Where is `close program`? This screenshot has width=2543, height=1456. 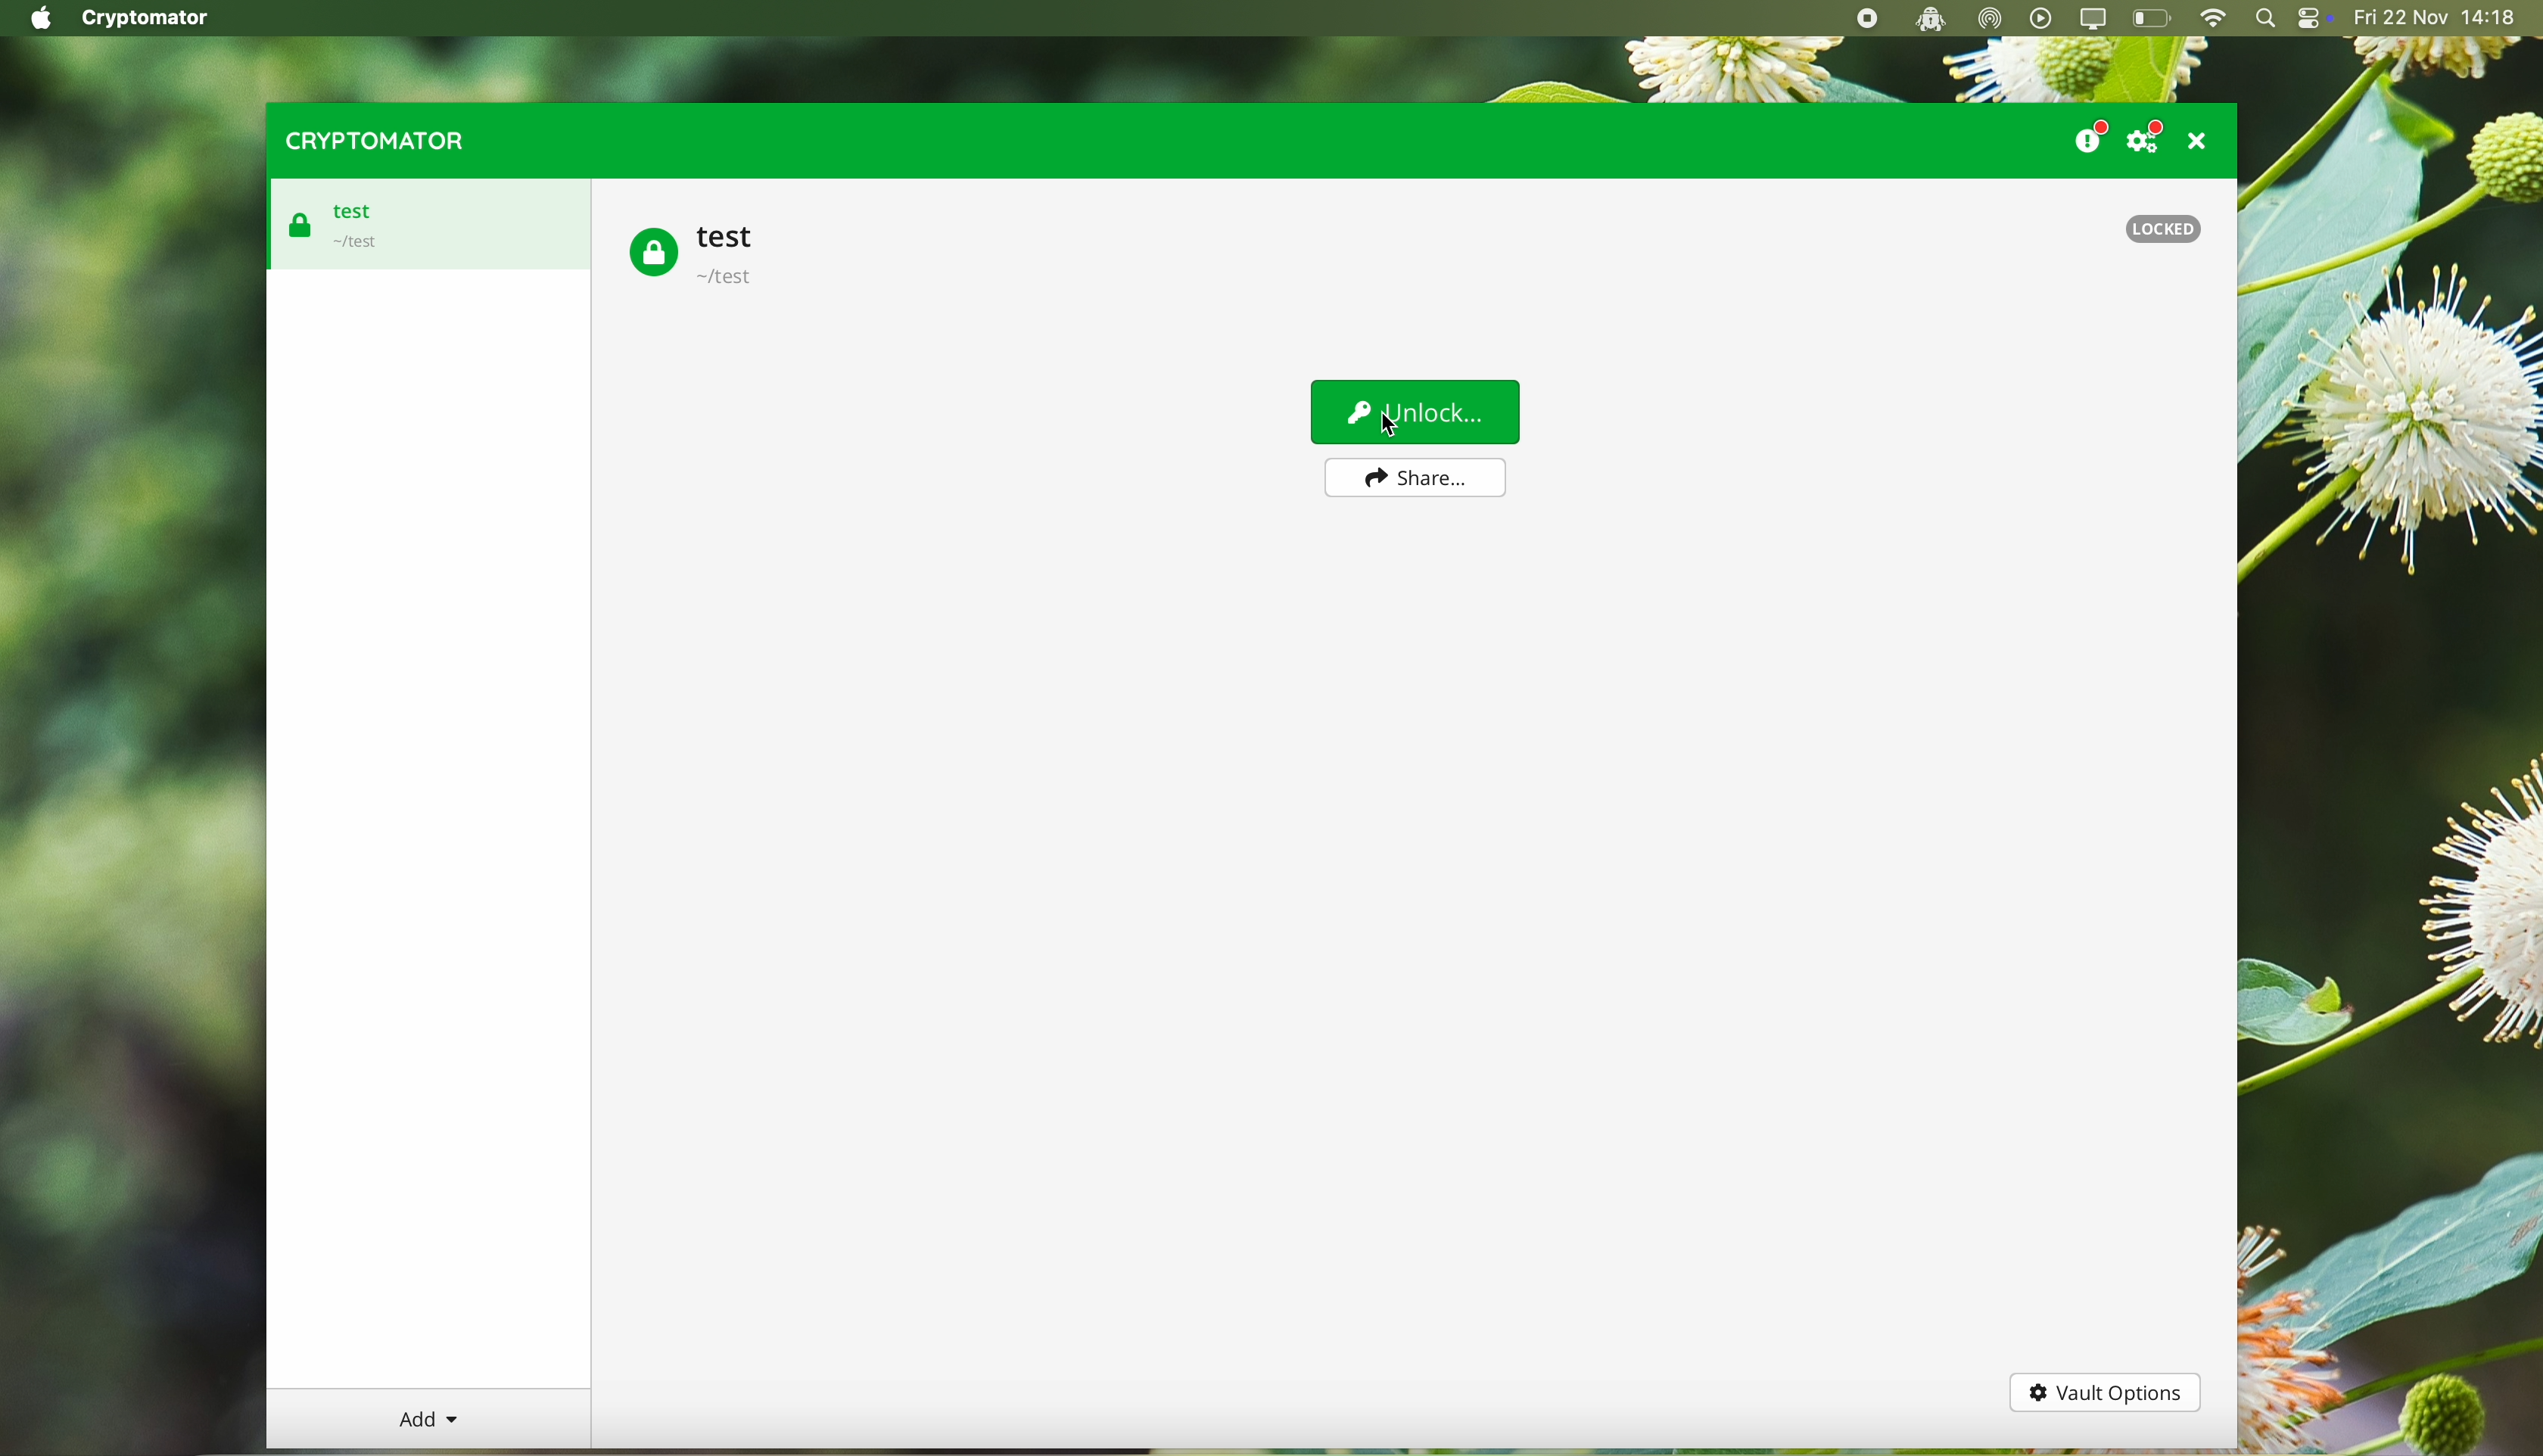 close program is located at coordinates (2203, 140).